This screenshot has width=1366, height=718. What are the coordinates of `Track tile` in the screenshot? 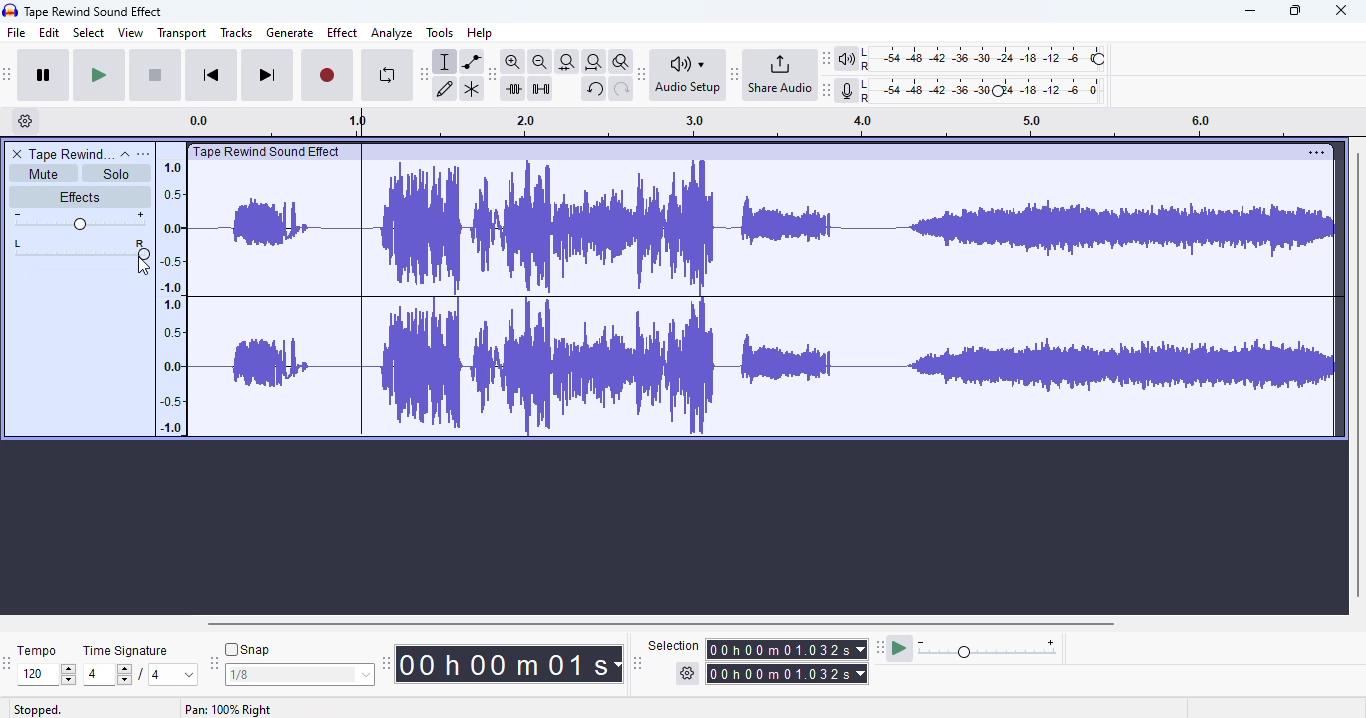 It's located at (270, 151).